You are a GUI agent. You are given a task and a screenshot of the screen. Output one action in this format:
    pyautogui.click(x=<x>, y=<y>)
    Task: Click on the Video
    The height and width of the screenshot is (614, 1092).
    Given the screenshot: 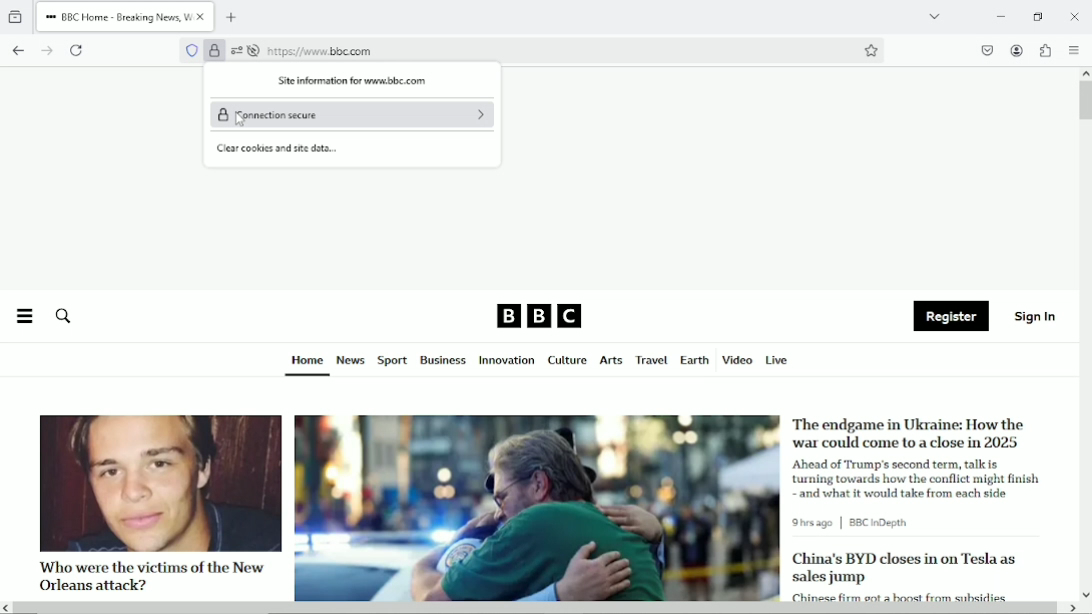 What is the action you would take?
    pyautogui.click(x=737, y=359)
    